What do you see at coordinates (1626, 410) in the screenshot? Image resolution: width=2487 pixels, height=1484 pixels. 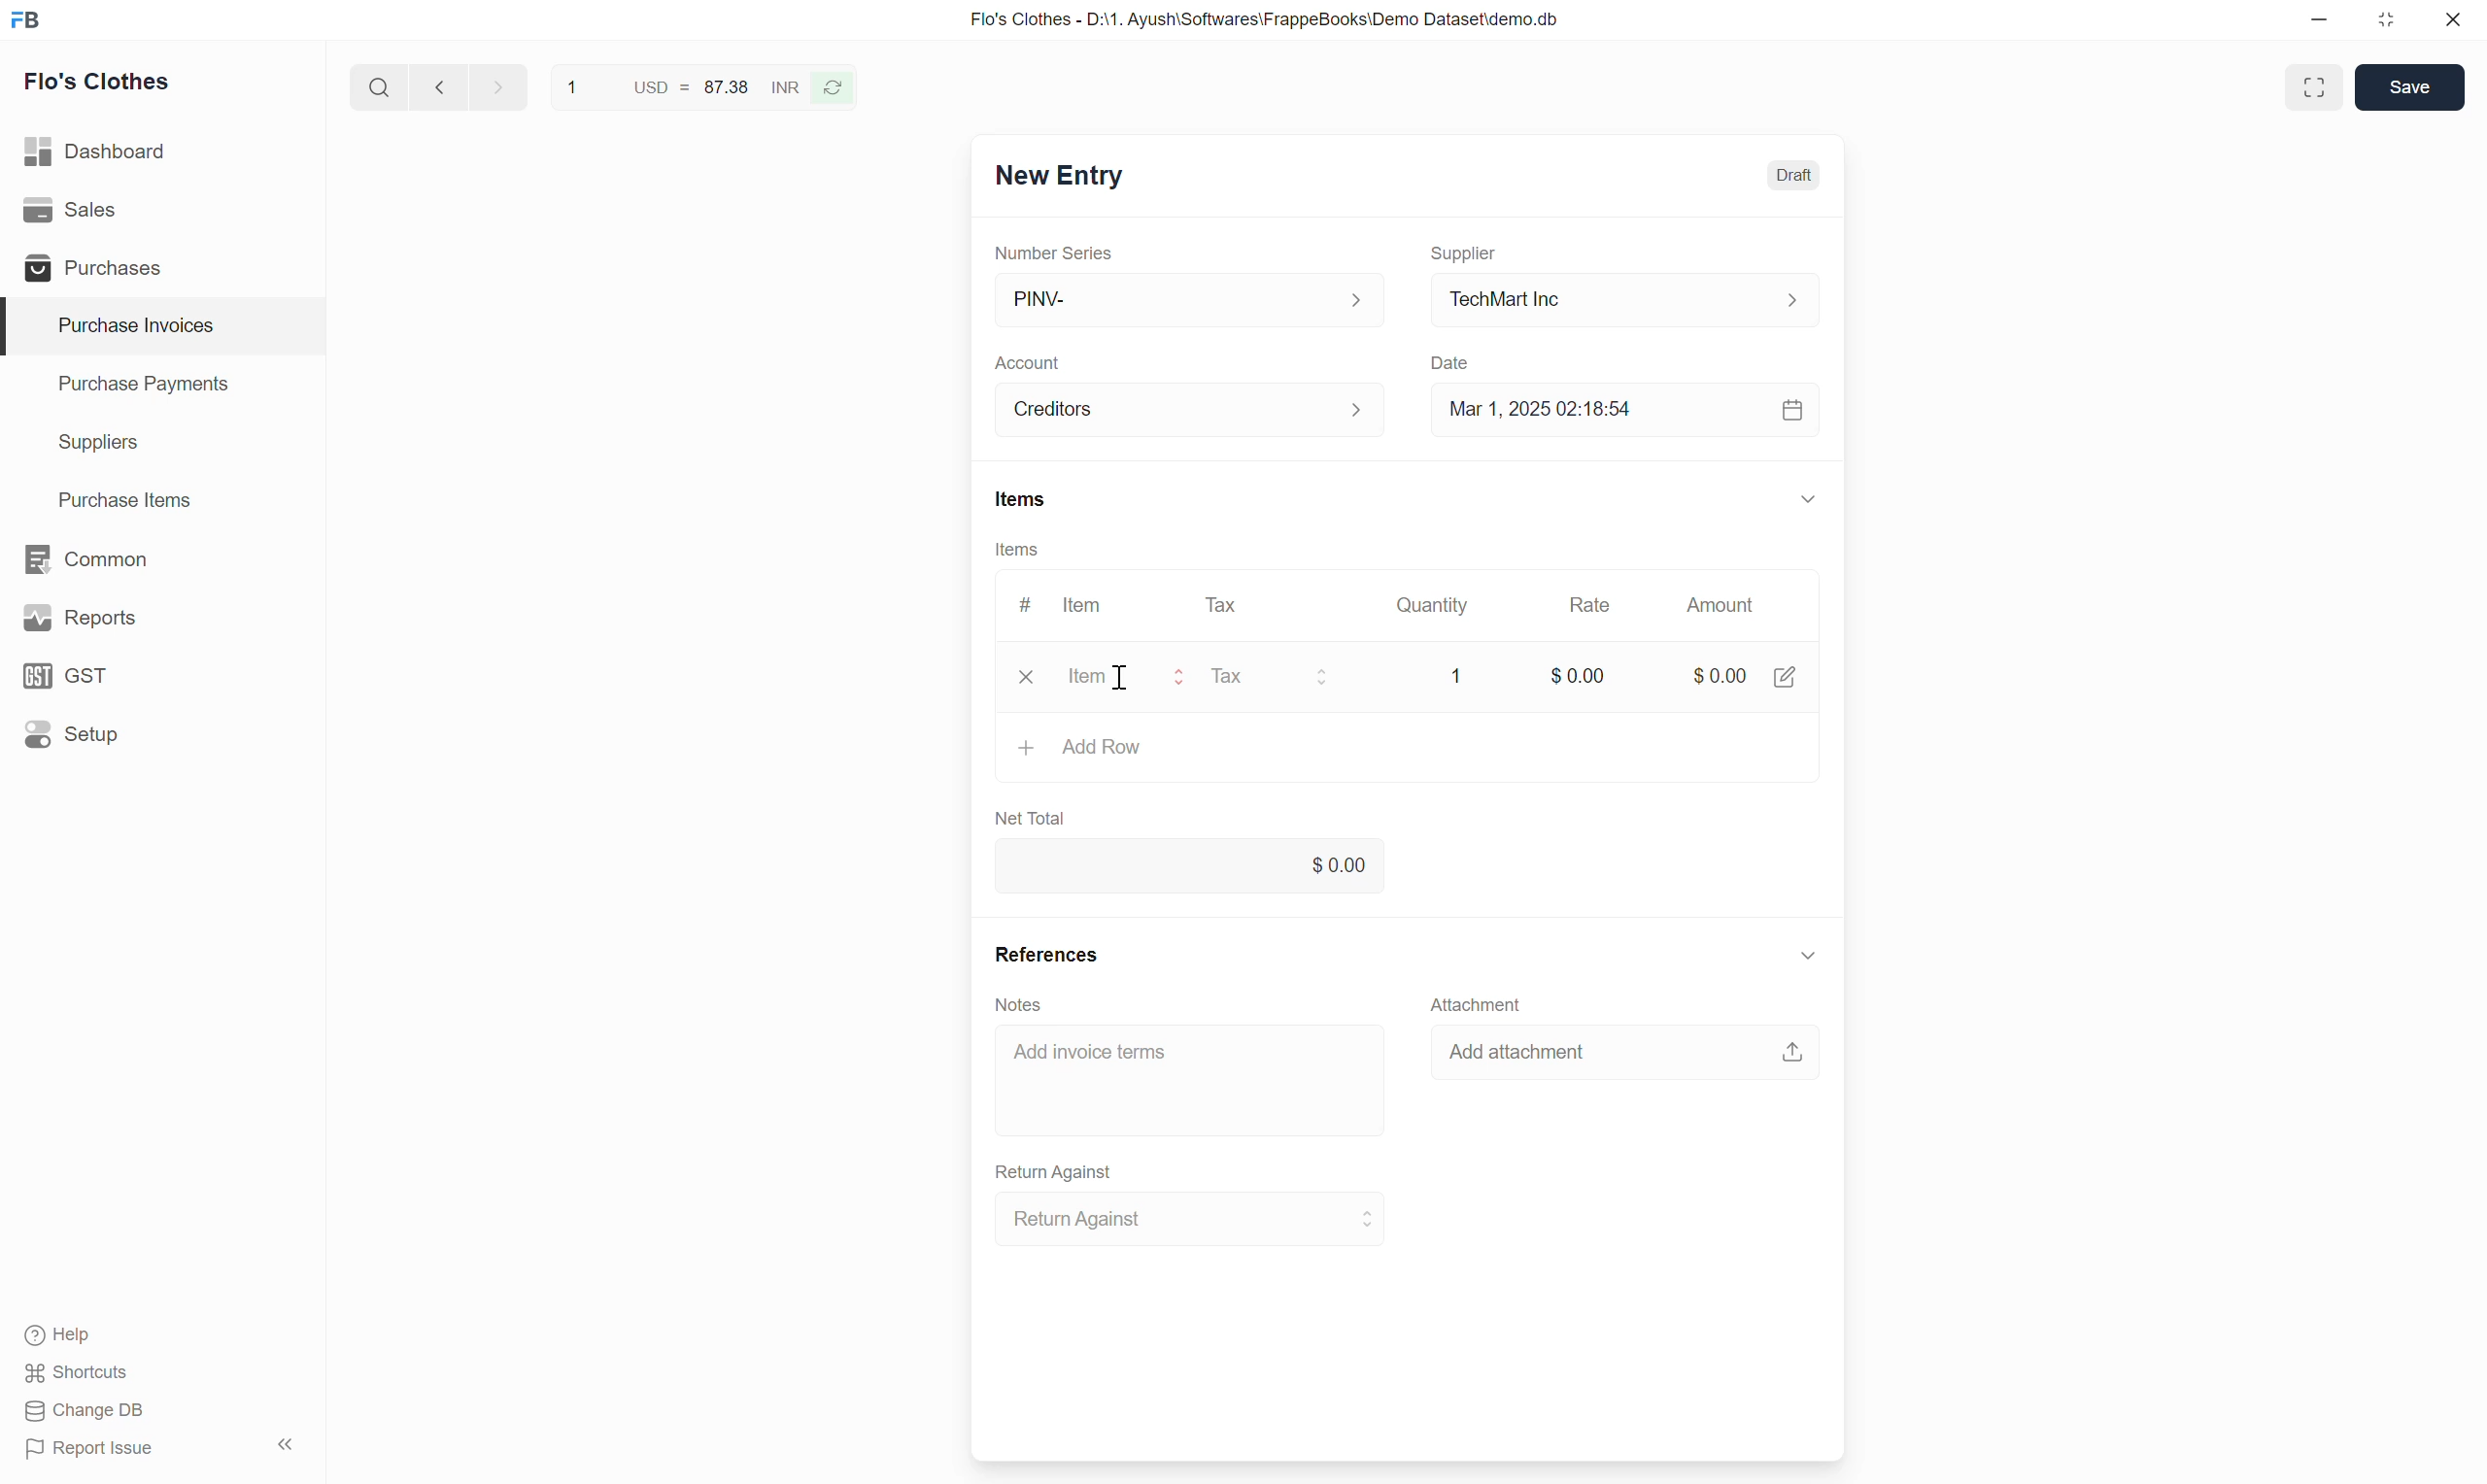 I see `Mar 1, 2025 02:18:54` at bounding box center [1626, 410].